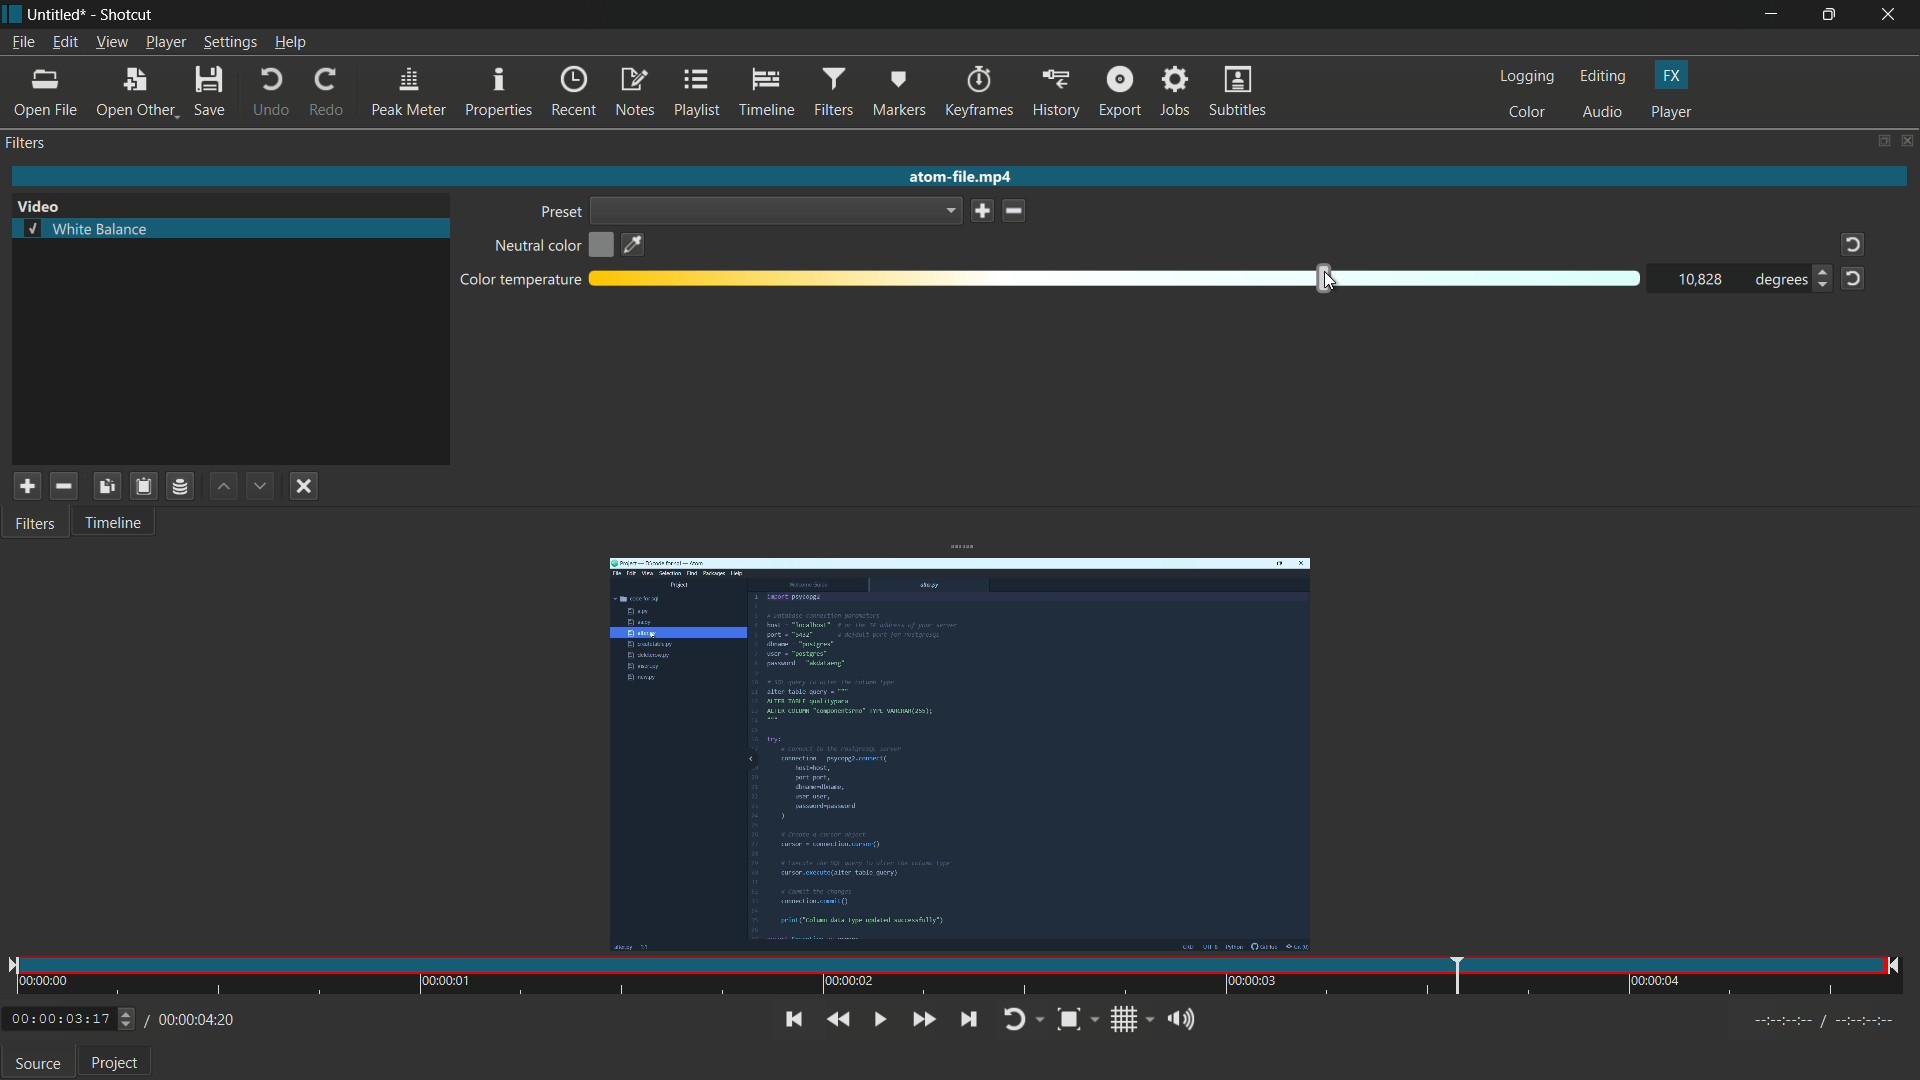  I want to click on decrease, so click(1825, 290).